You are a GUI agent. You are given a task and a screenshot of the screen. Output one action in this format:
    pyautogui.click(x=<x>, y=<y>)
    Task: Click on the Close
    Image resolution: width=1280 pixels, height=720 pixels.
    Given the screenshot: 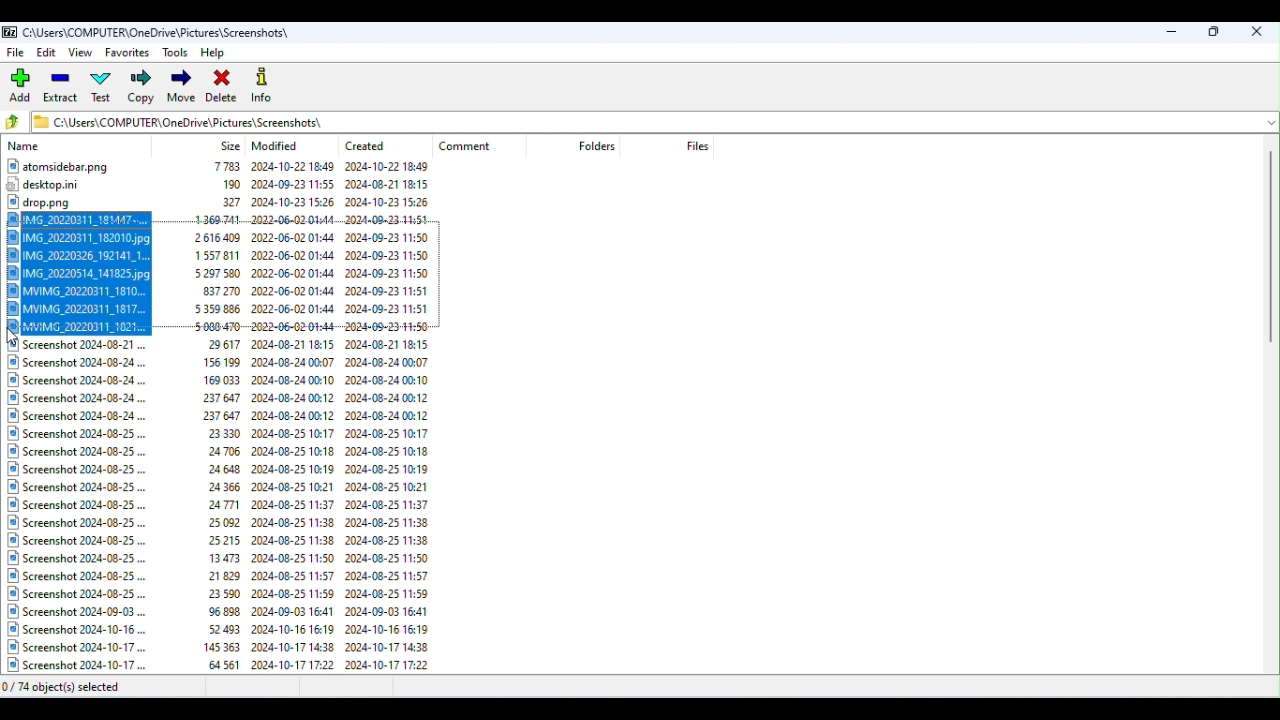 What is the action you would take?
    pyautogui.click(x=1259, y=31)
    